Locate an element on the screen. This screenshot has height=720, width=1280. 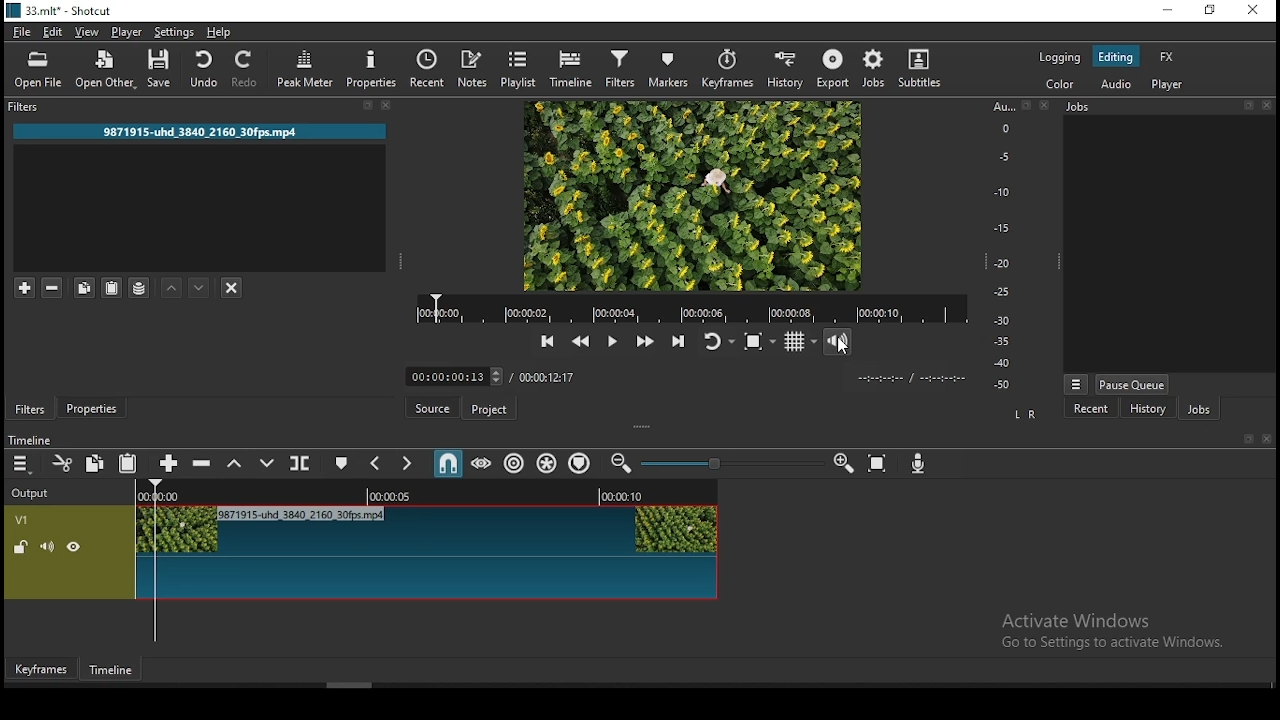
snap is located at coordinates (448, 466).